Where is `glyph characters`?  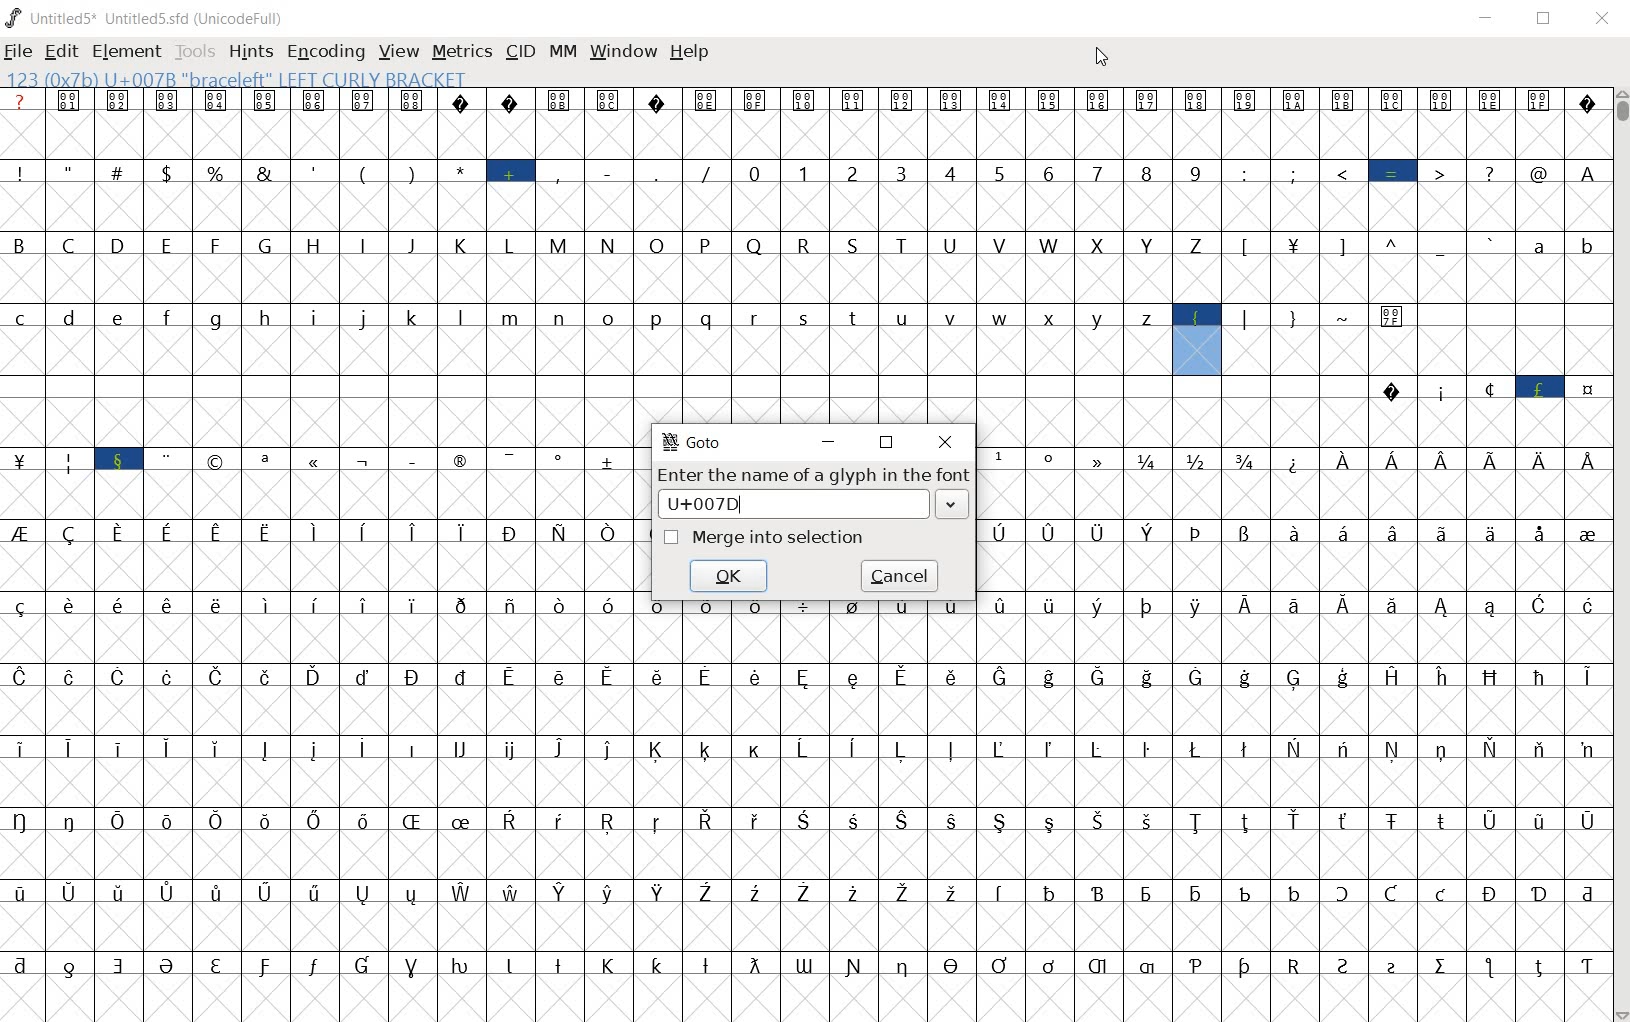 glyph characters is located at coordinates (1122, 842).